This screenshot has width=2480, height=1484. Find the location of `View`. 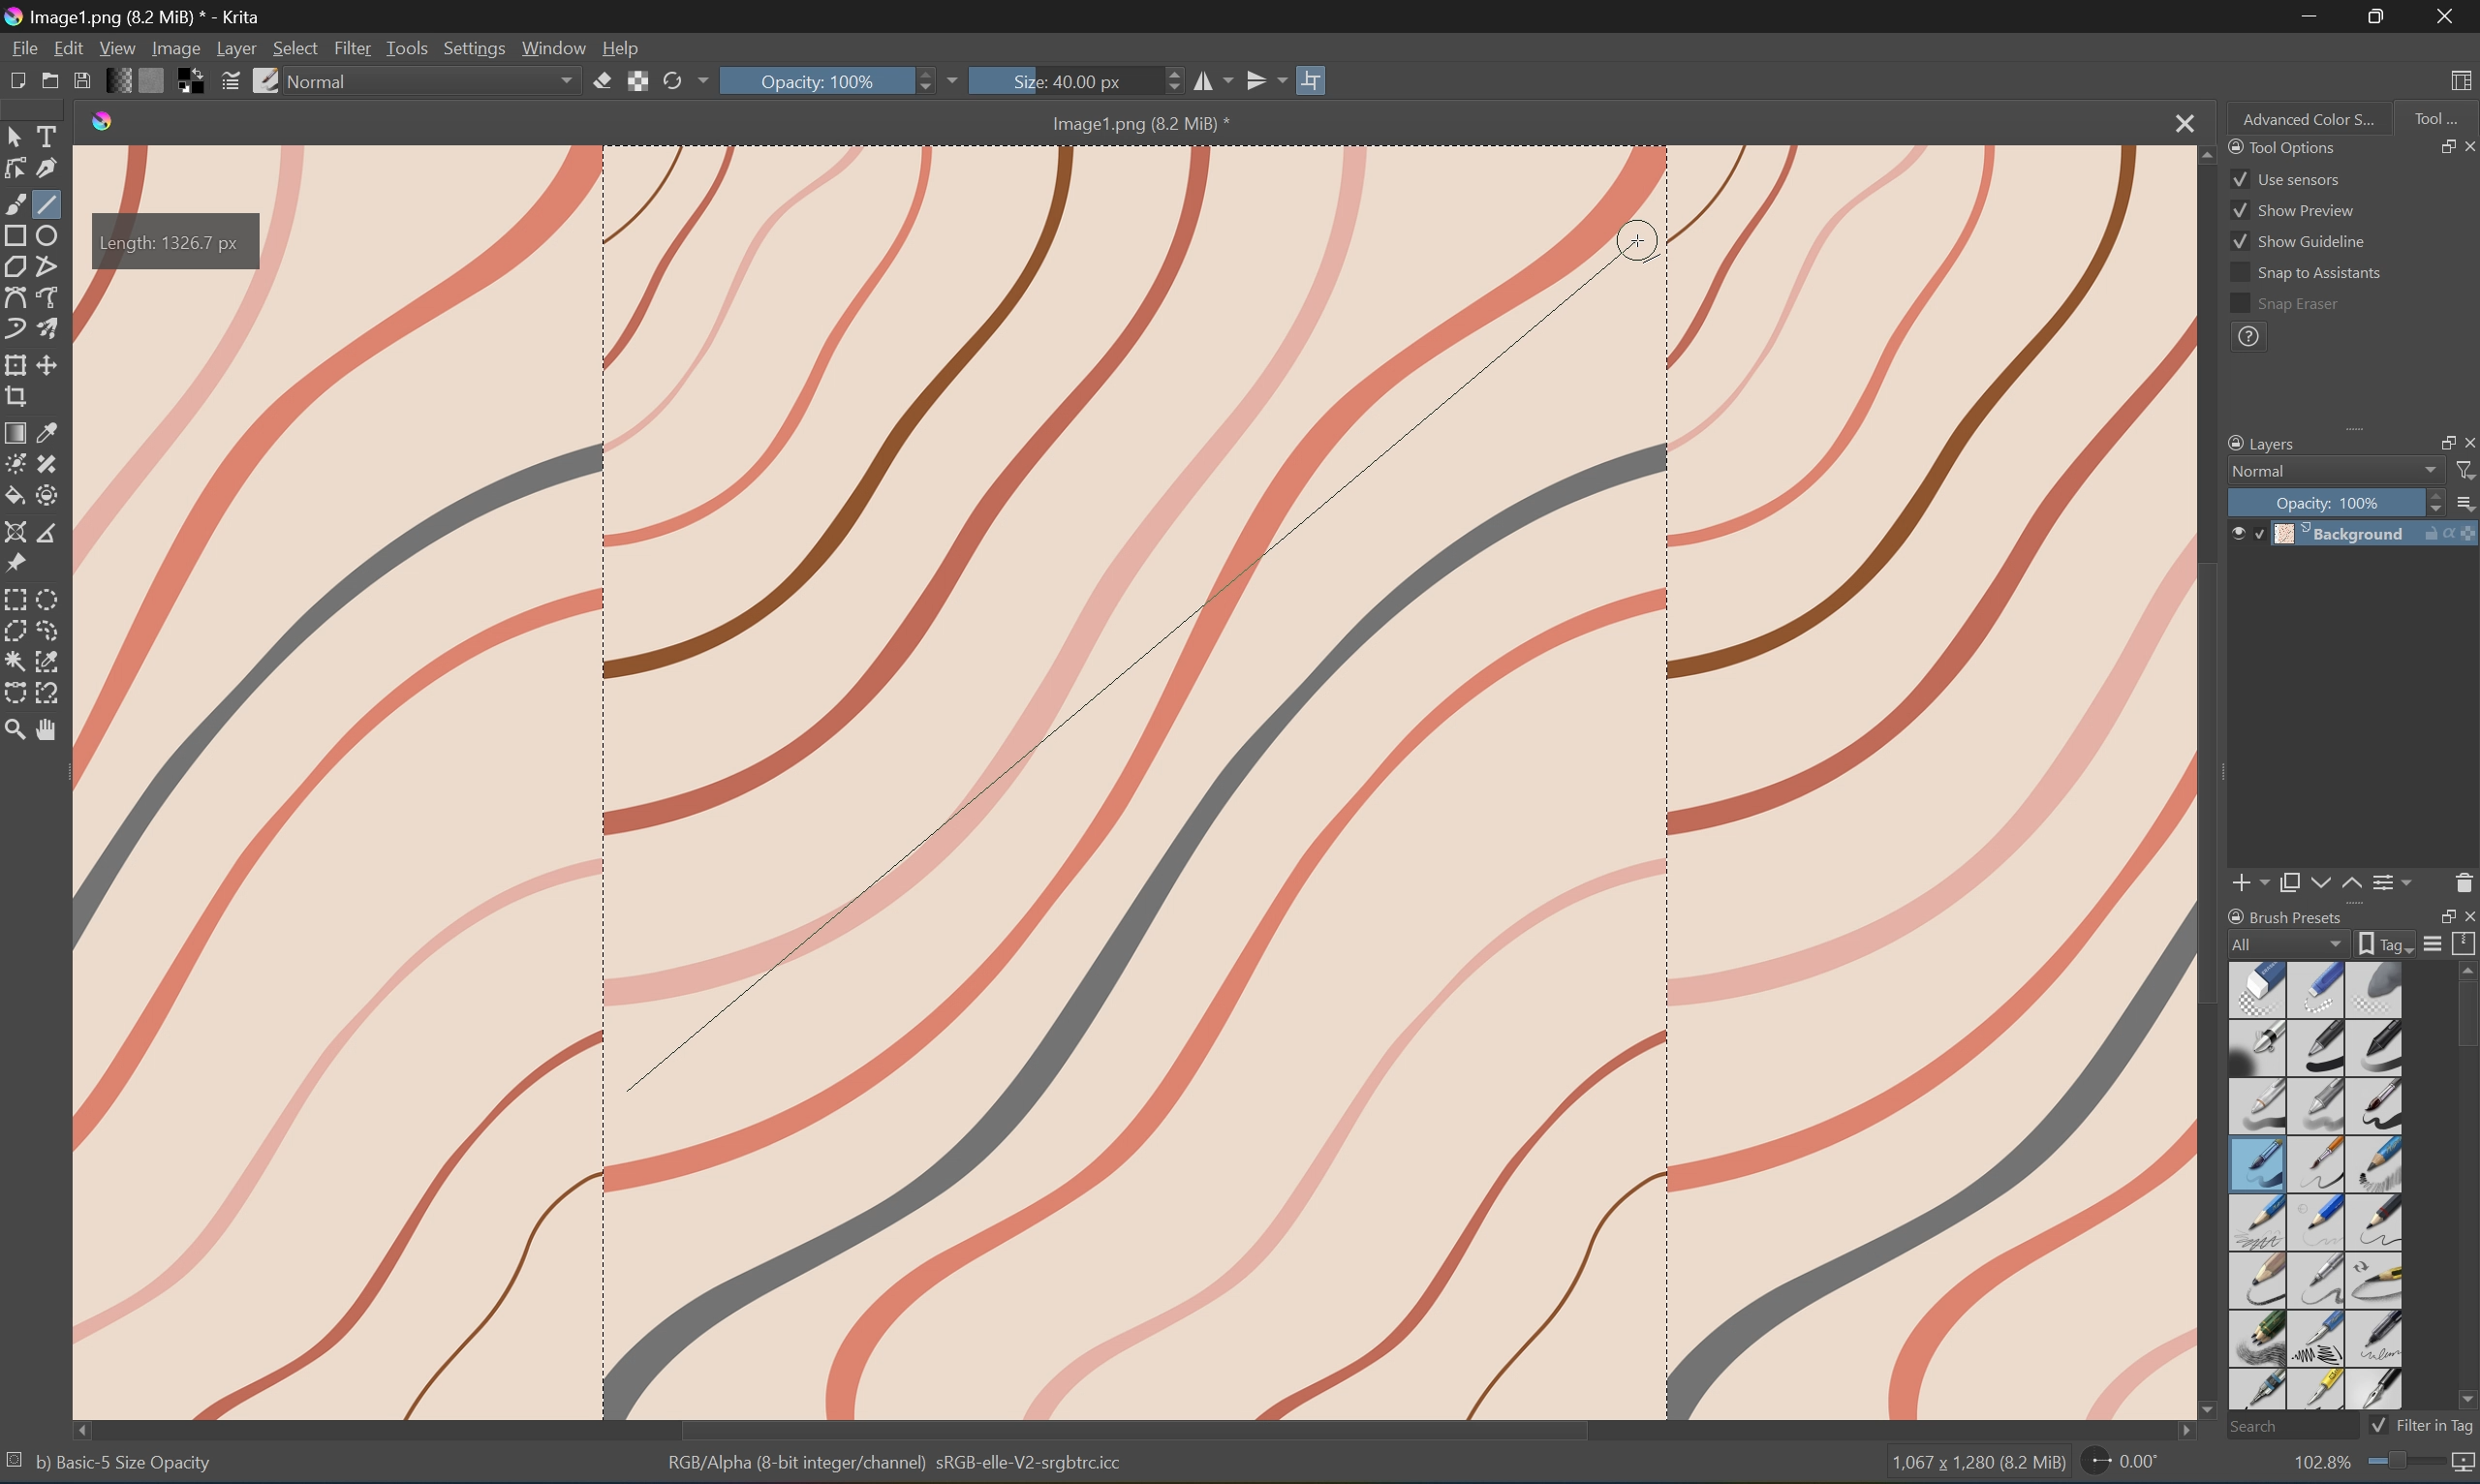

View is located at coordinates (116, 47).